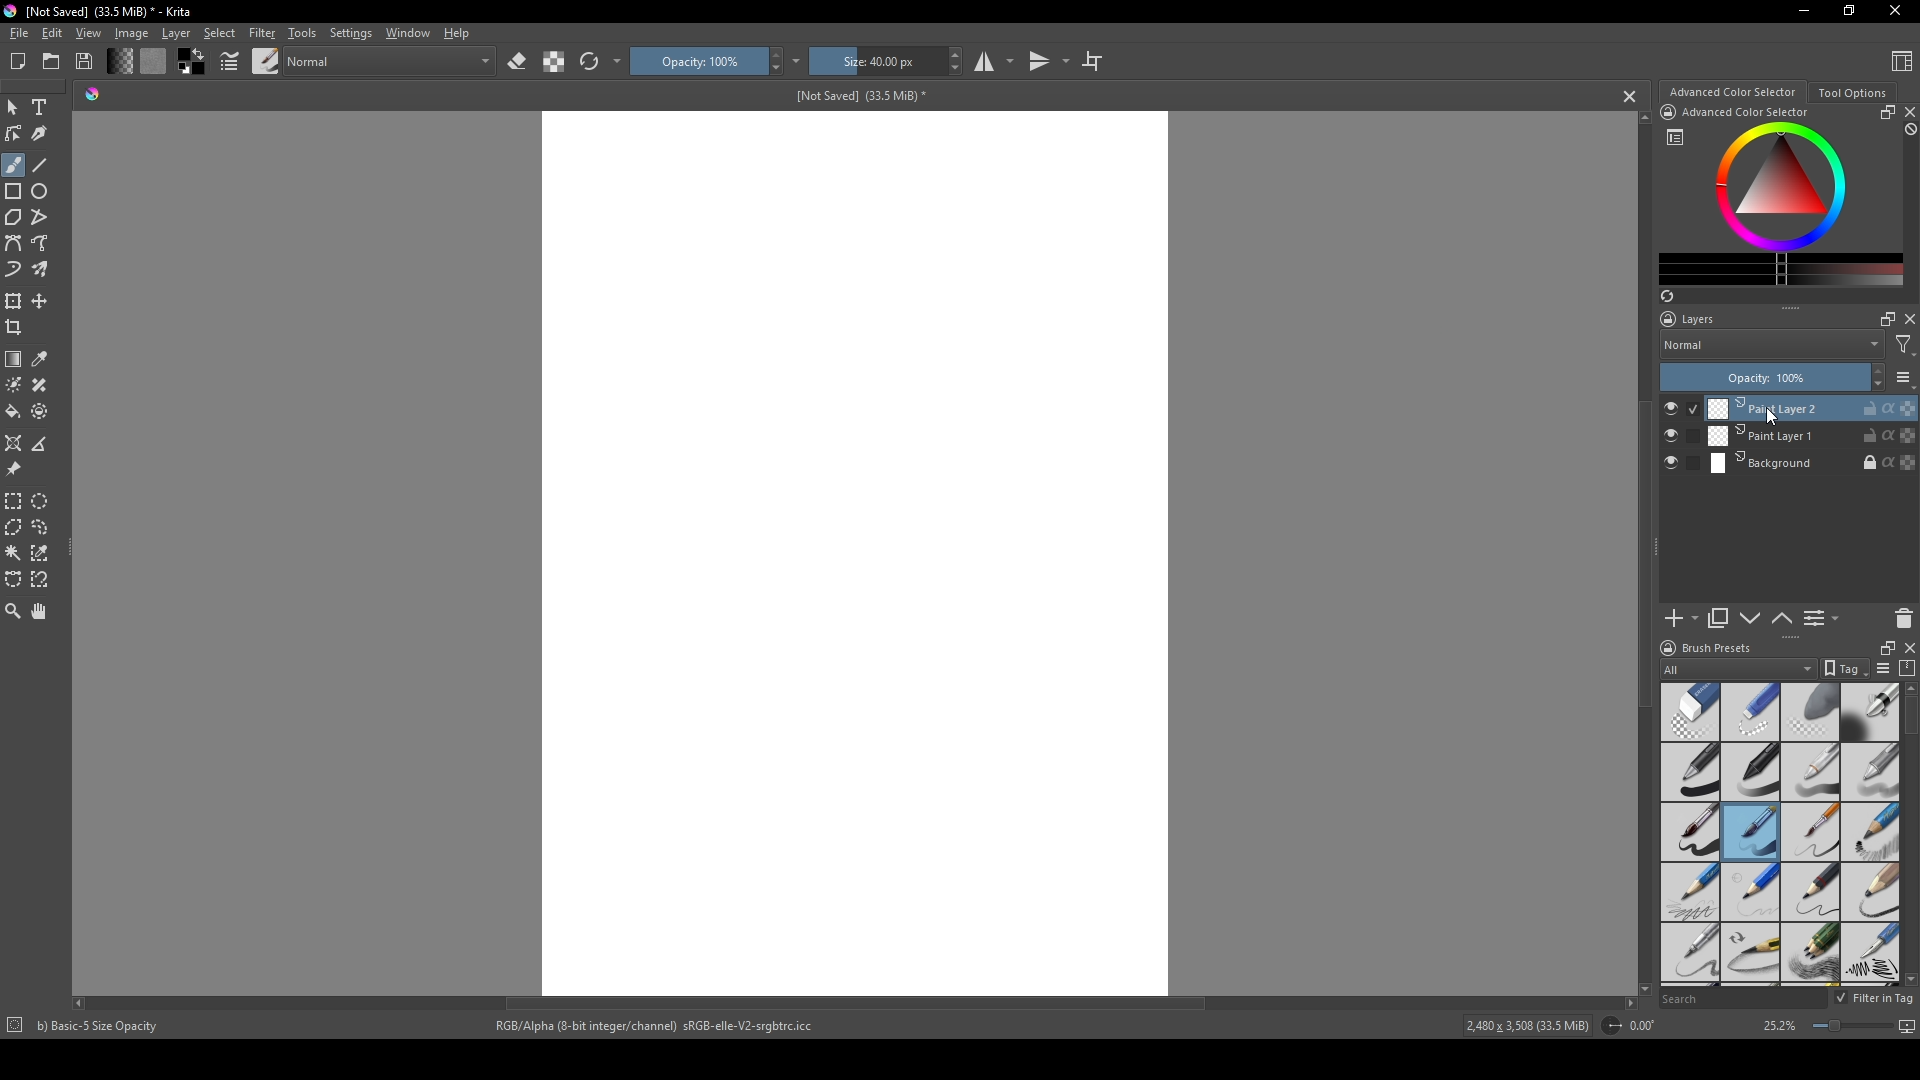  What do you see at coordinates (44, 444) in the screenshot?
I see `measure` at bounding box center [44, 444].